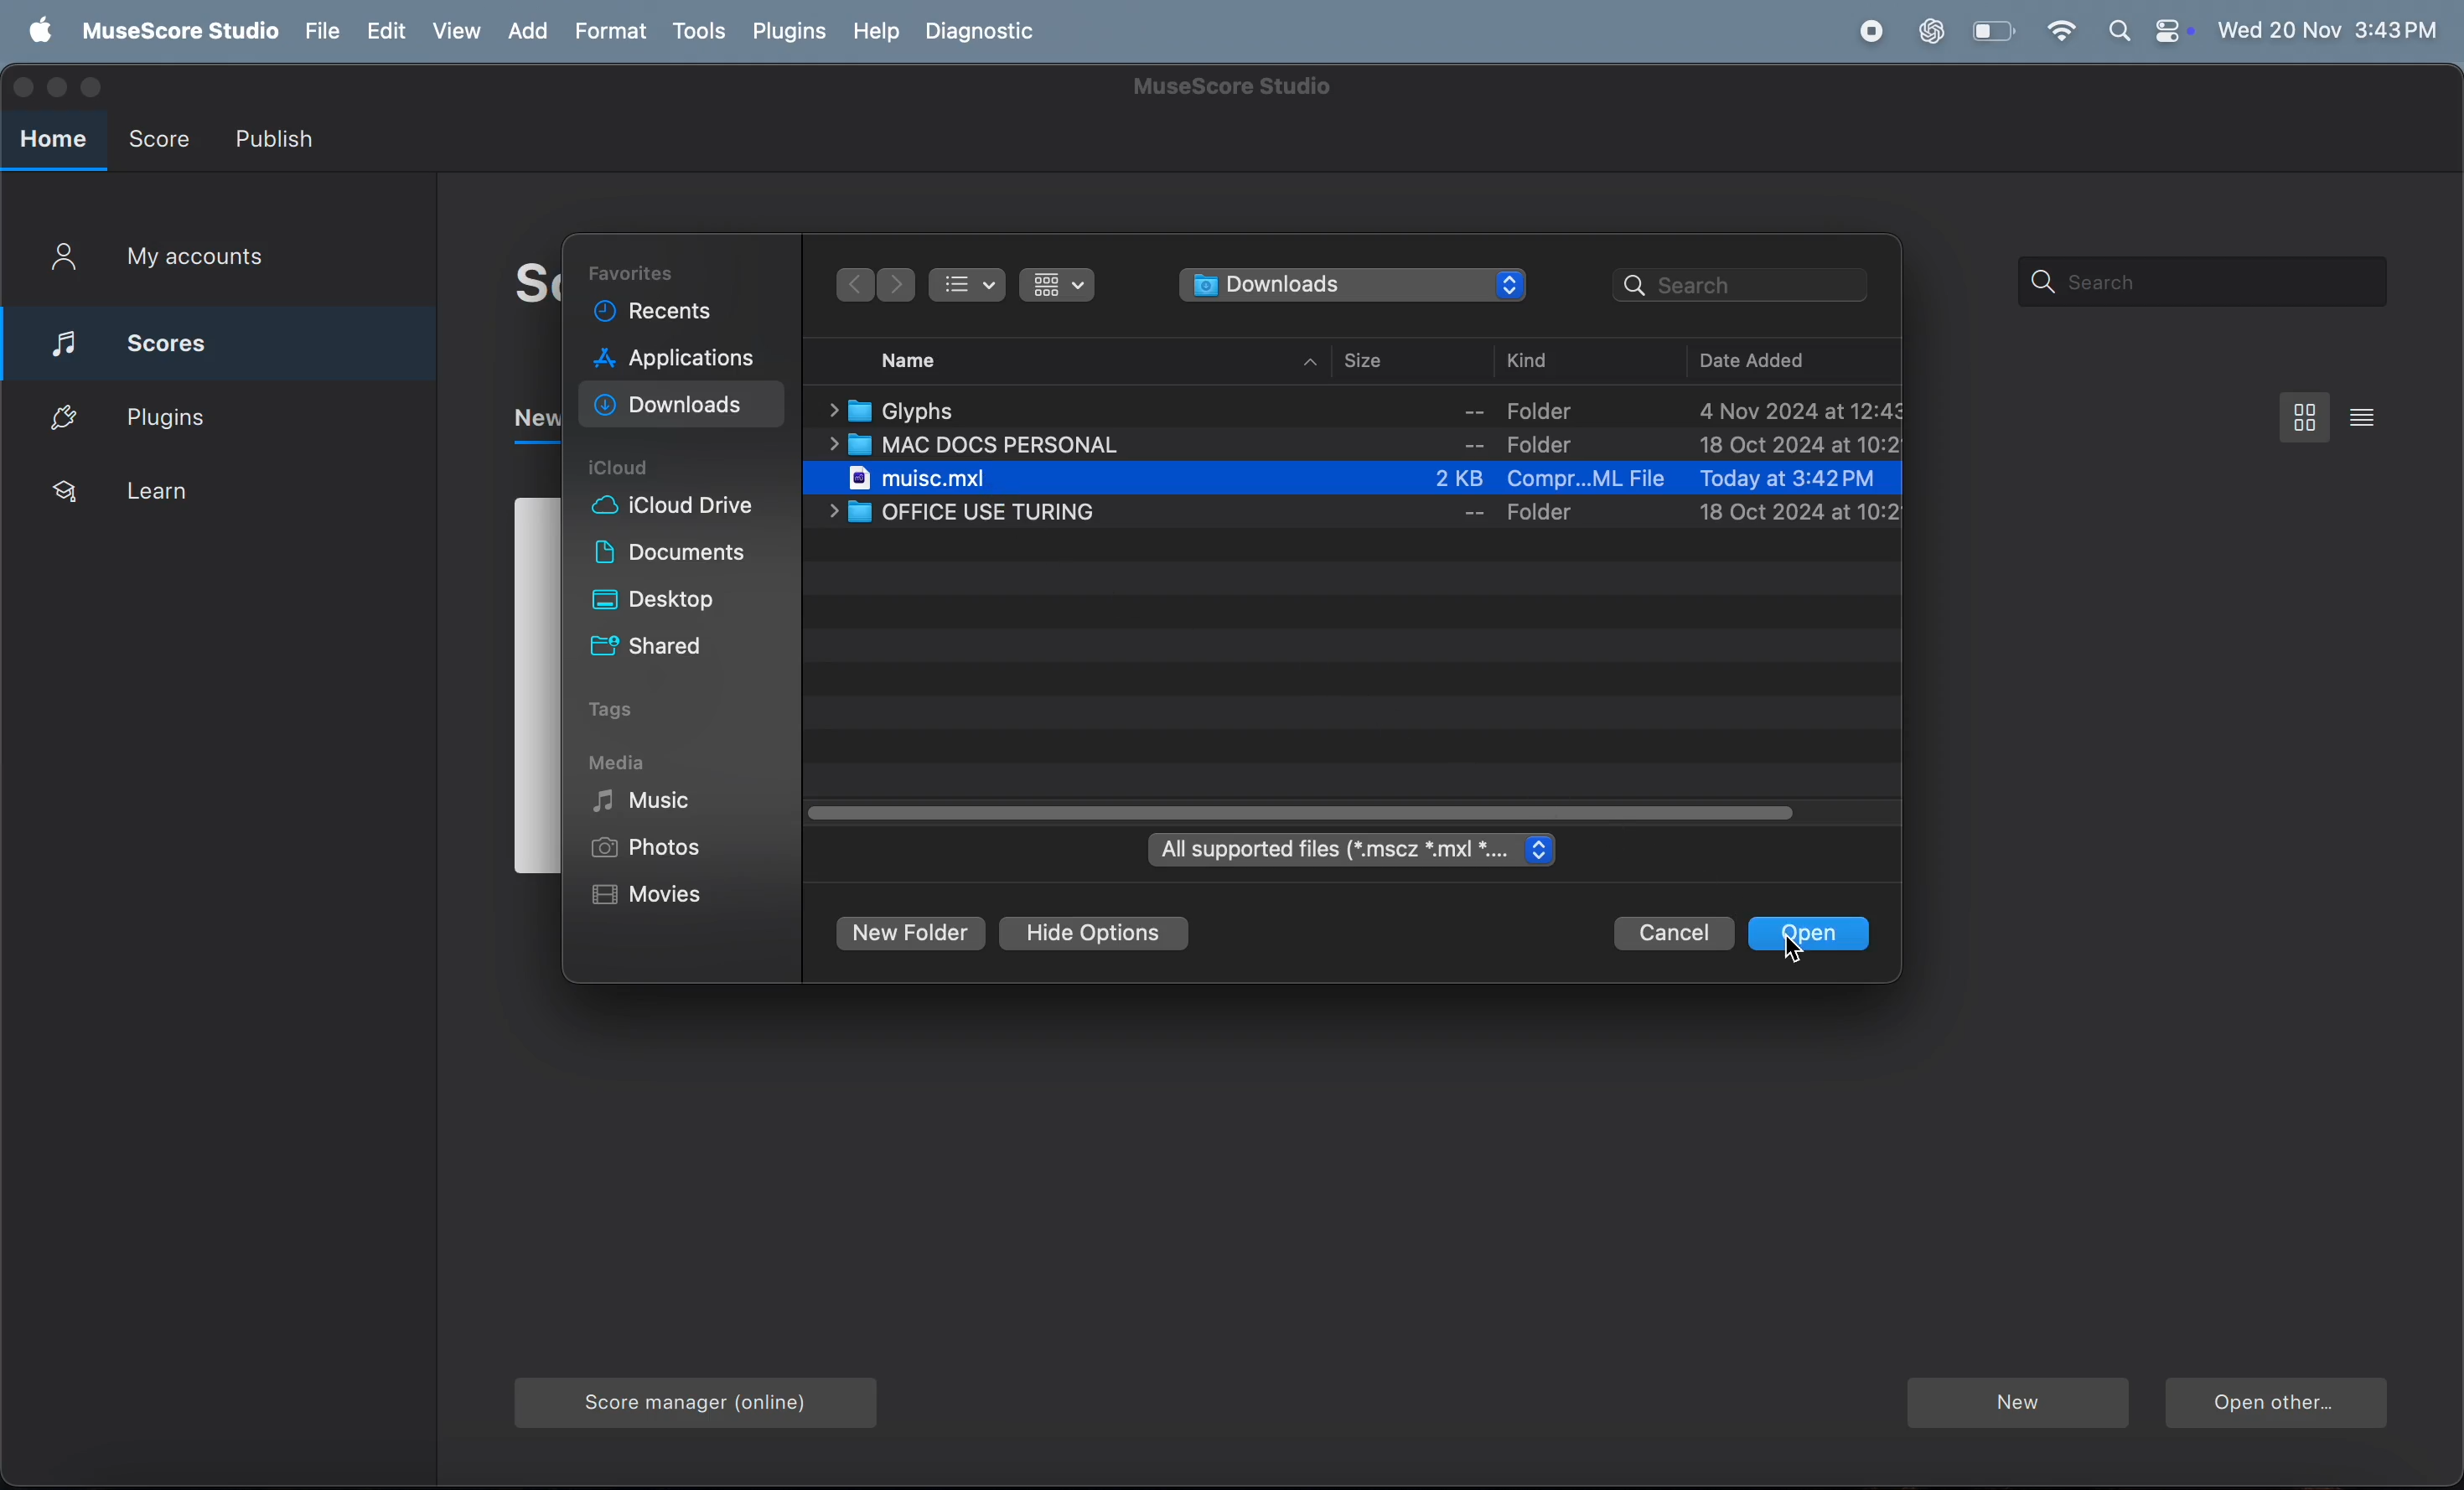 The height and width of the screenshot is (1490, 2464). What do you see at coordinates (1231, 89) in the screenshot?
I see `musescore title` at bounding box center [1231, 89].